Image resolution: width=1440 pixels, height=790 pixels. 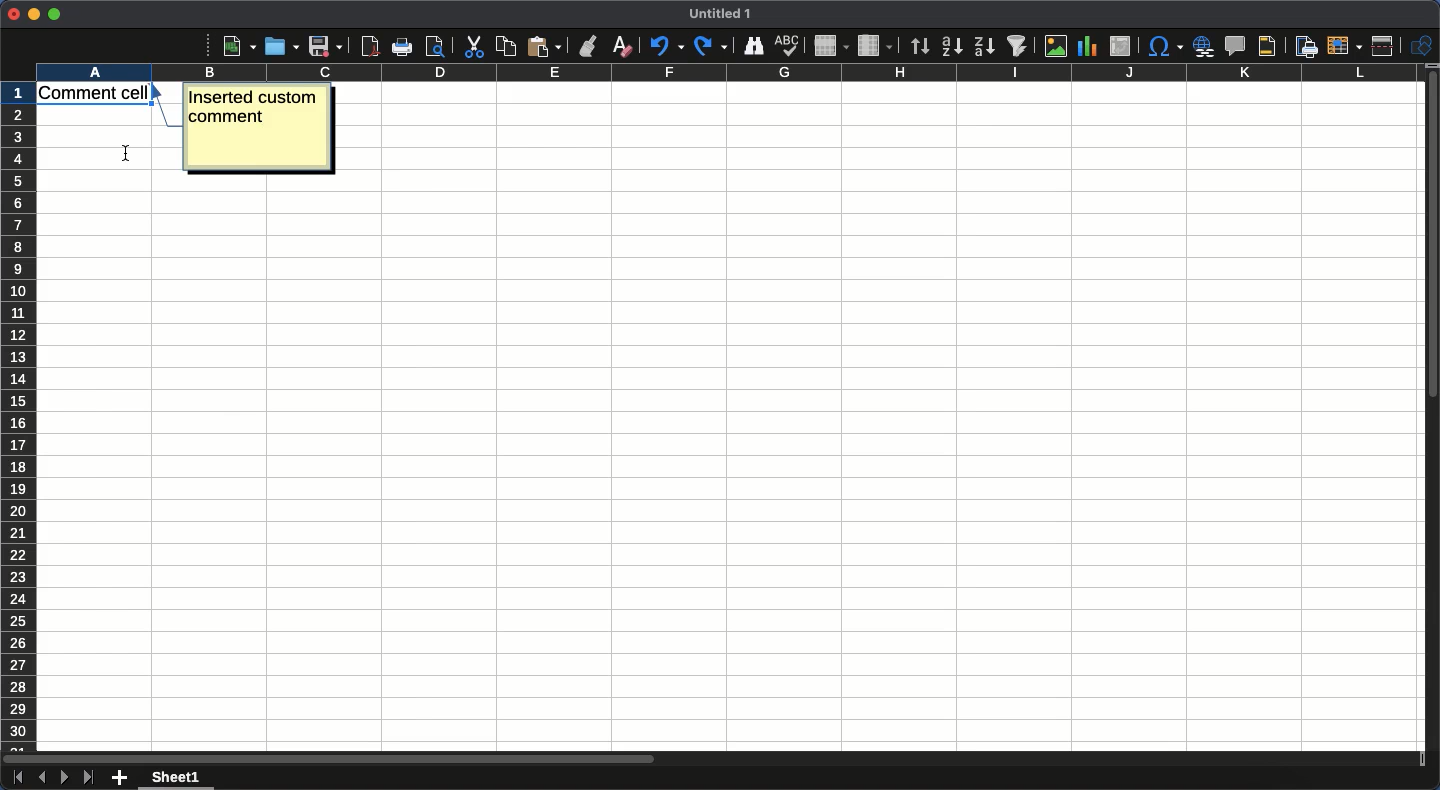 What do you see at coordinates (123, 157) in the screenshot?
I see `cursor position` at bounding box center [123, 157].